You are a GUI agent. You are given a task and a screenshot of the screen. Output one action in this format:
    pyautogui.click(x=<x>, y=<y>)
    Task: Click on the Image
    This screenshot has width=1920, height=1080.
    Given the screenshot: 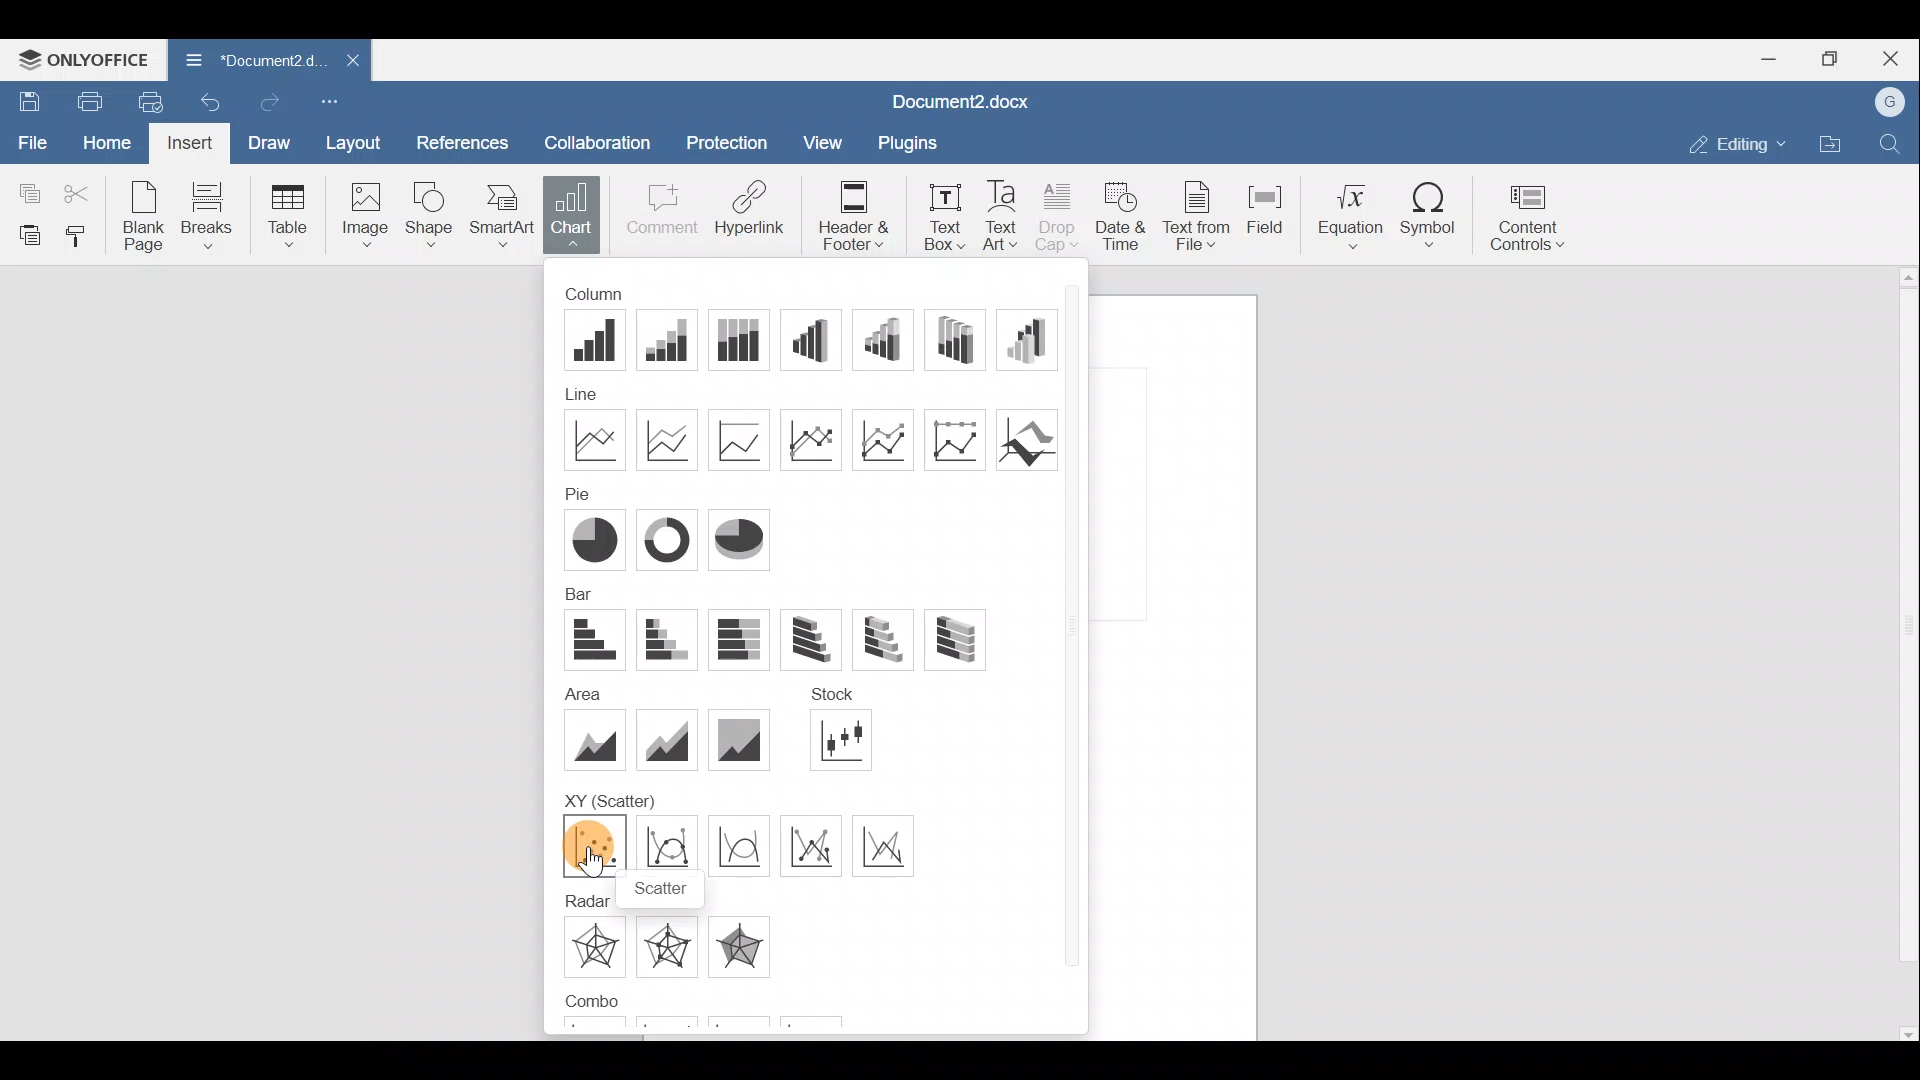 What is the action you would take?
    pyautogui.click(x=361, y=218)
    